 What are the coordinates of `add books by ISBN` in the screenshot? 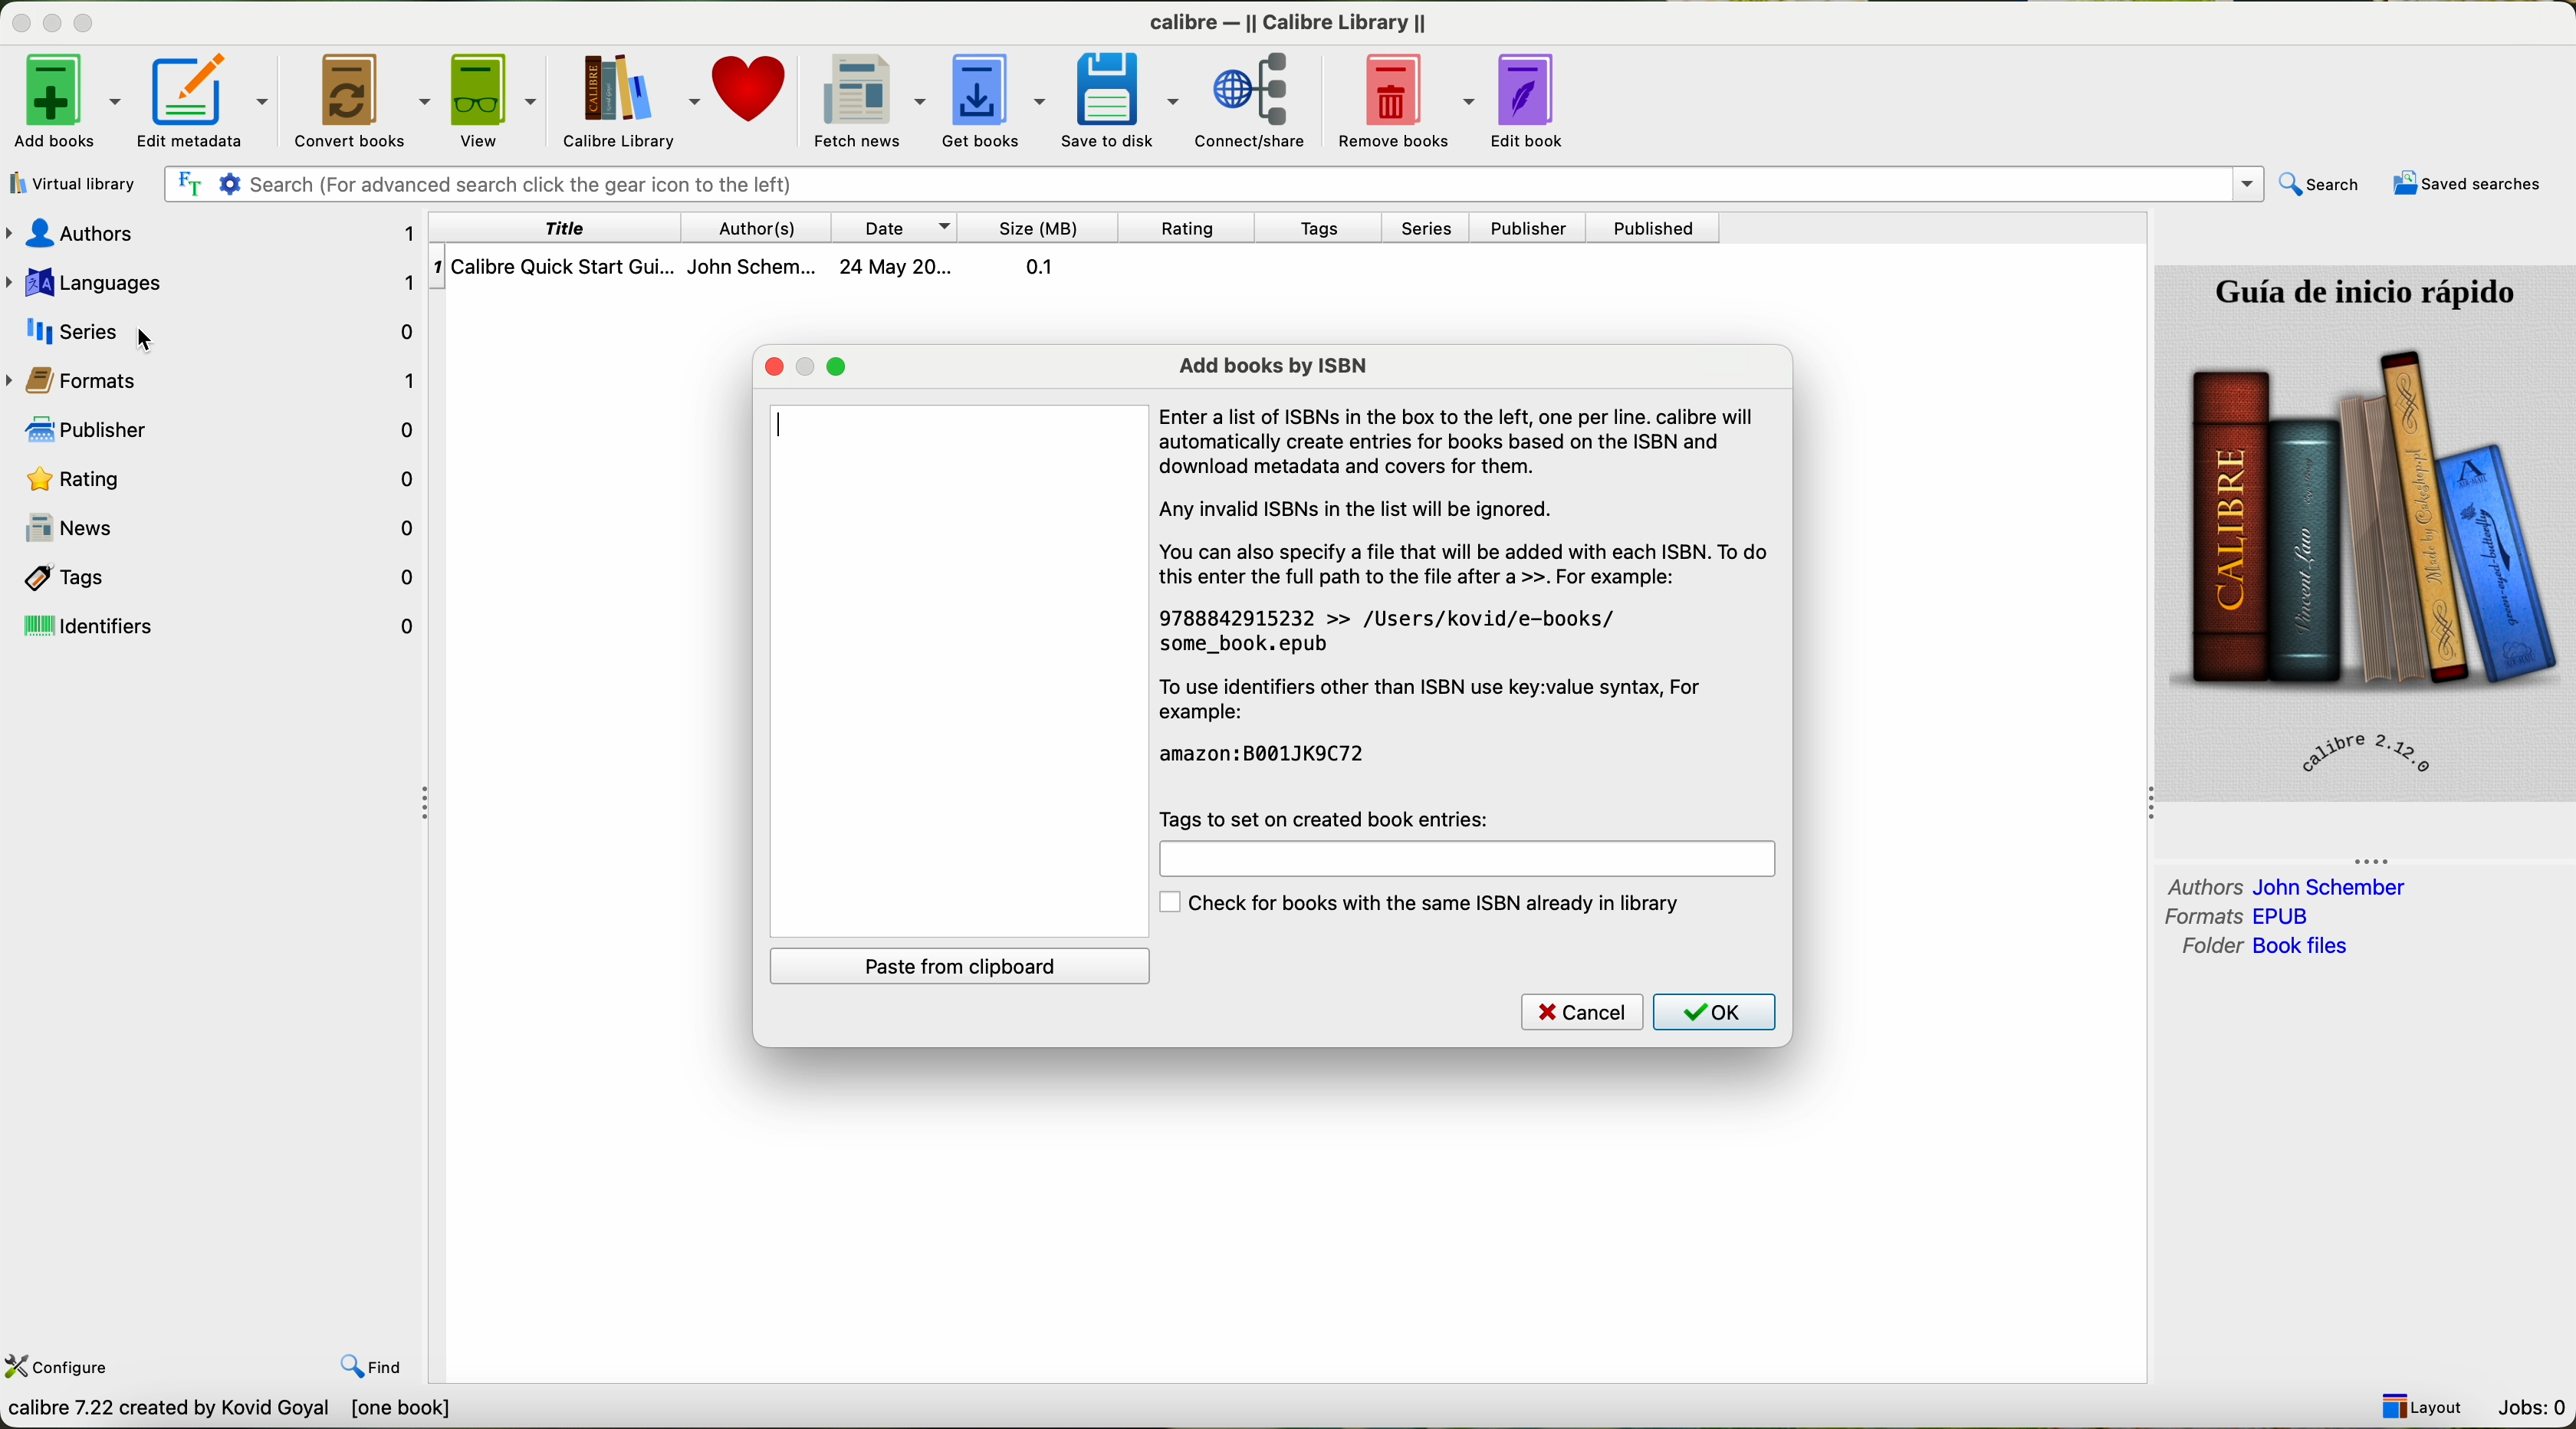 It's located at (1273, 362).